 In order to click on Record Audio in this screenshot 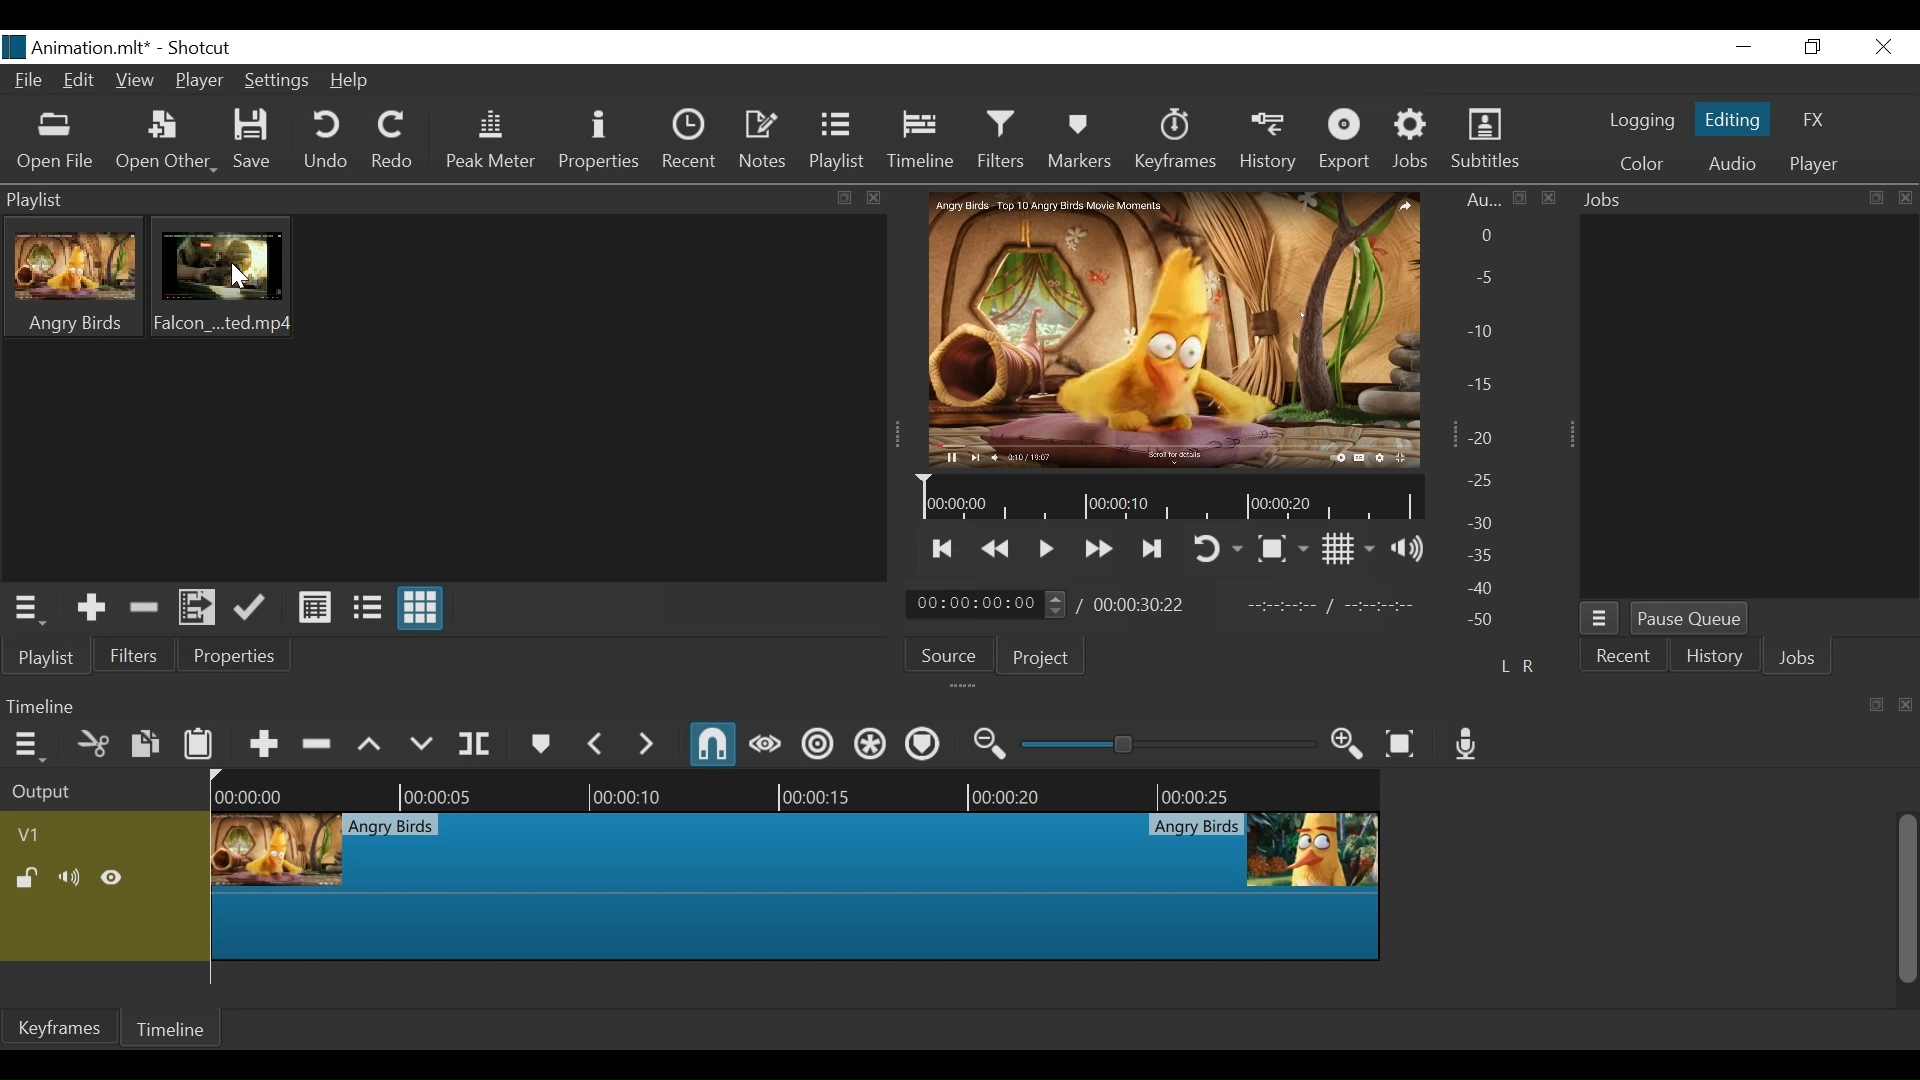, I will do `click(1467, 745)`.